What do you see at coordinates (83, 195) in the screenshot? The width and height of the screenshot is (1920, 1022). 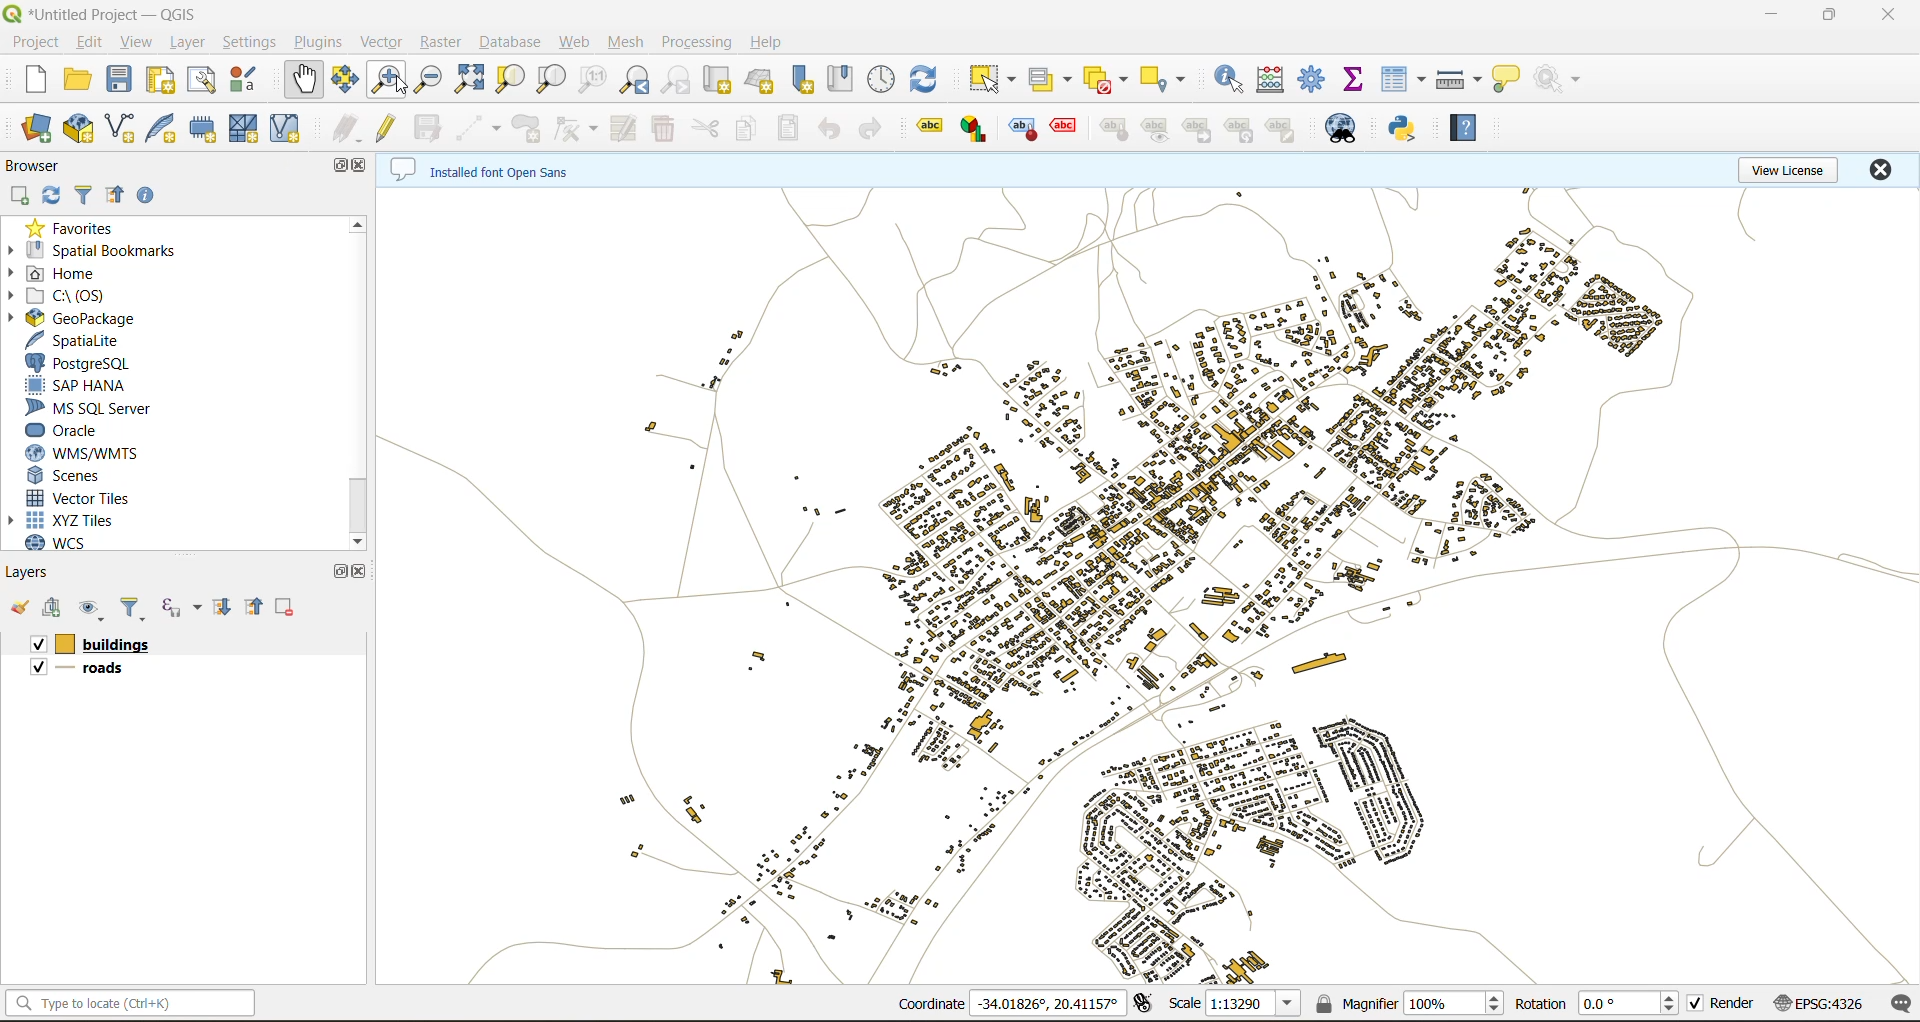 I see `filter` at bounding box center [83, 195].